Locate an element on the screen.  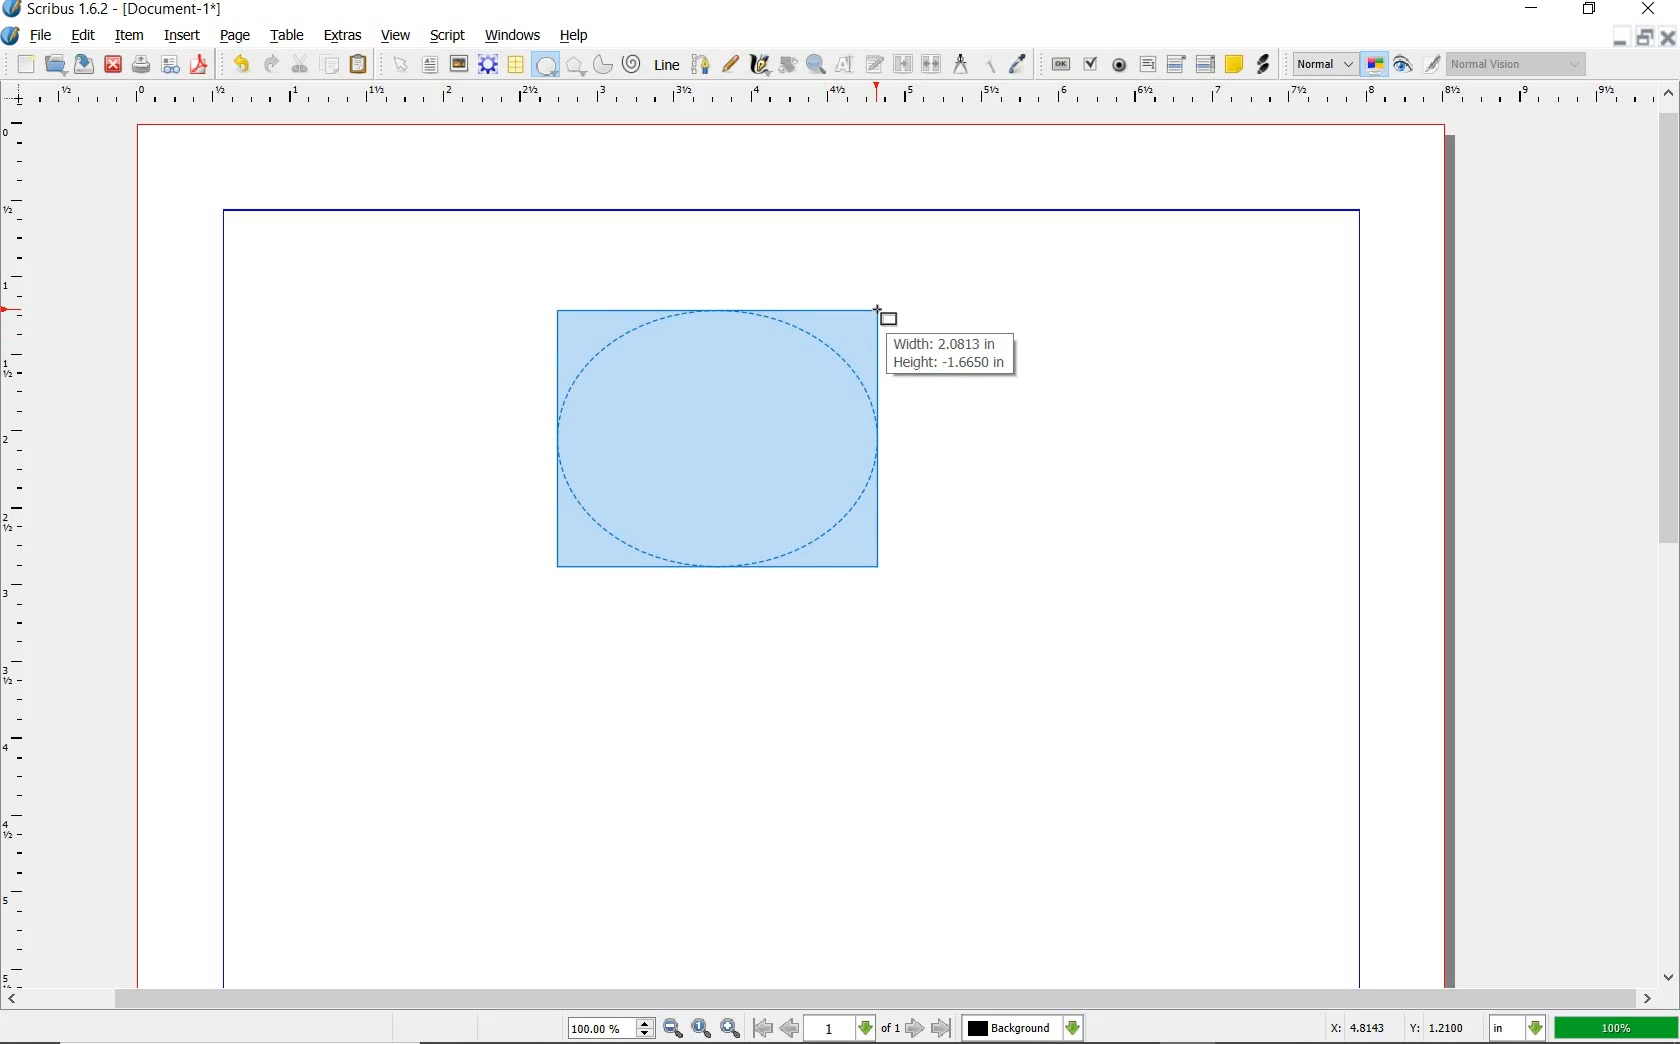
SCROLLBAR is located at coordinates (828, 999).